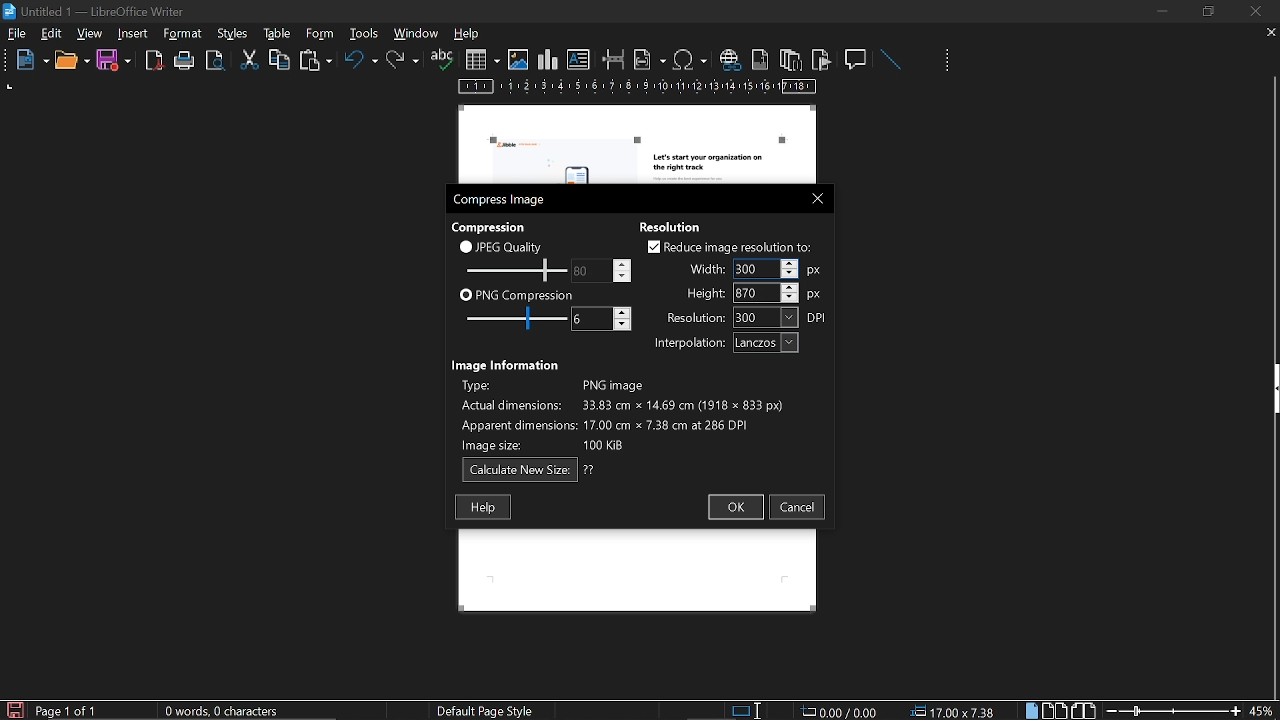  What do you see at coordinates (890, 60) in the screenshot?
I see `line` at bounding box center [890, 60].